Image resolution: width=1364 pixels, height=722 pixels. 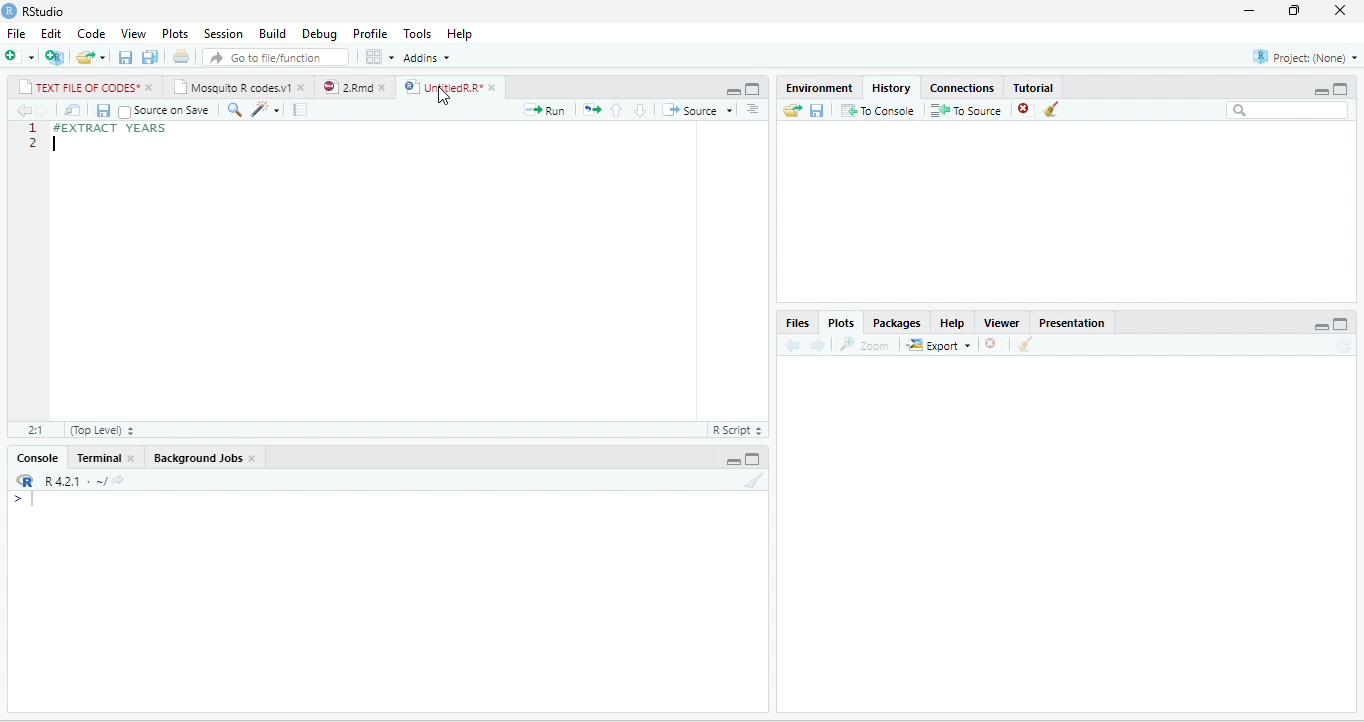 What do you see at coordinates (1341, 324) in the screenshot?
I see `maximize` at bounding box center [1341, 324].